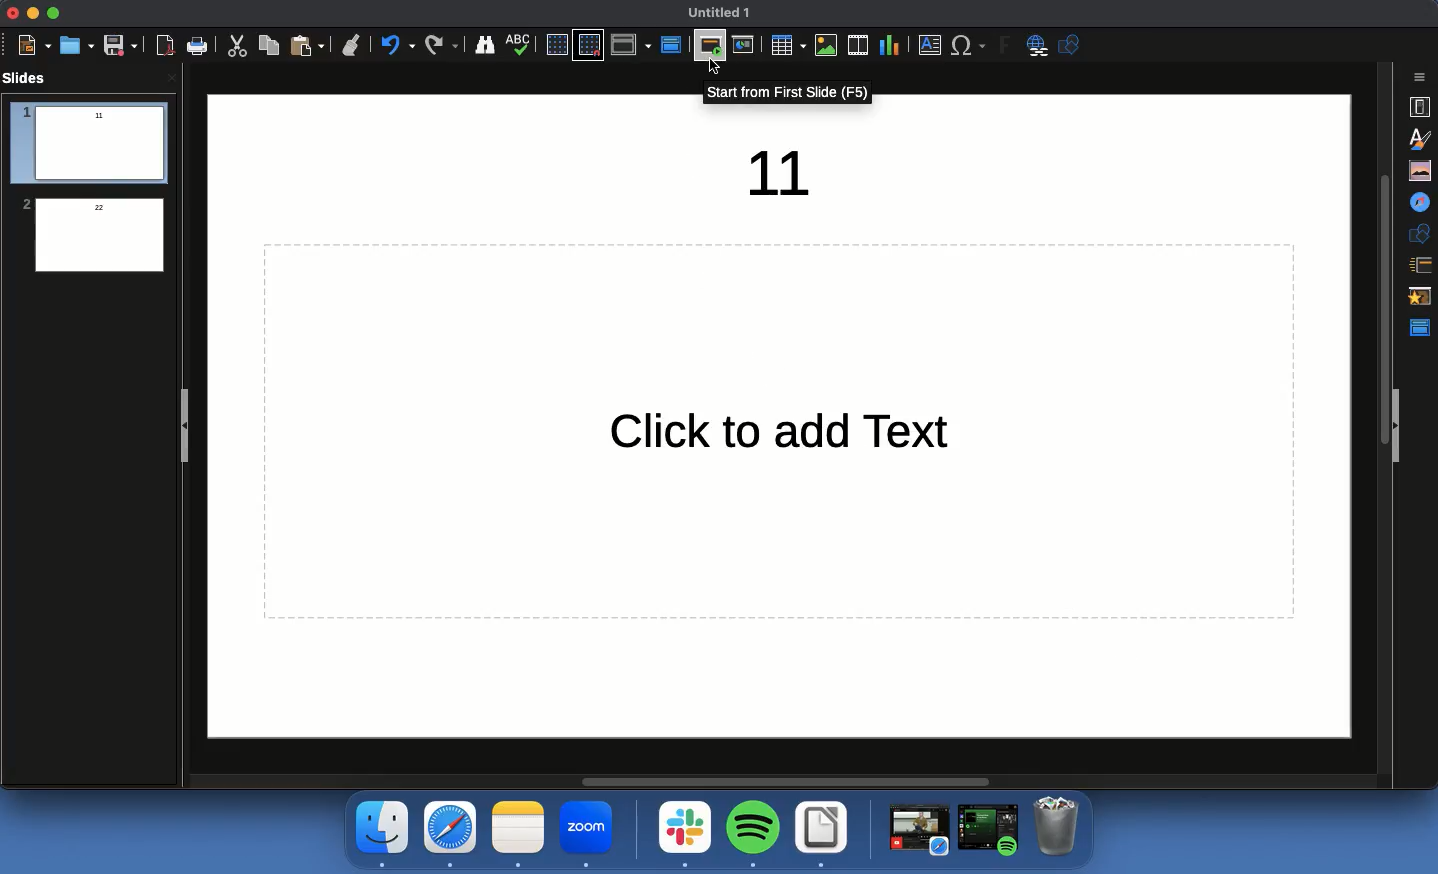 This screenshot has width=1438, height=874. I want to click on Zoom, so click(588, 836).